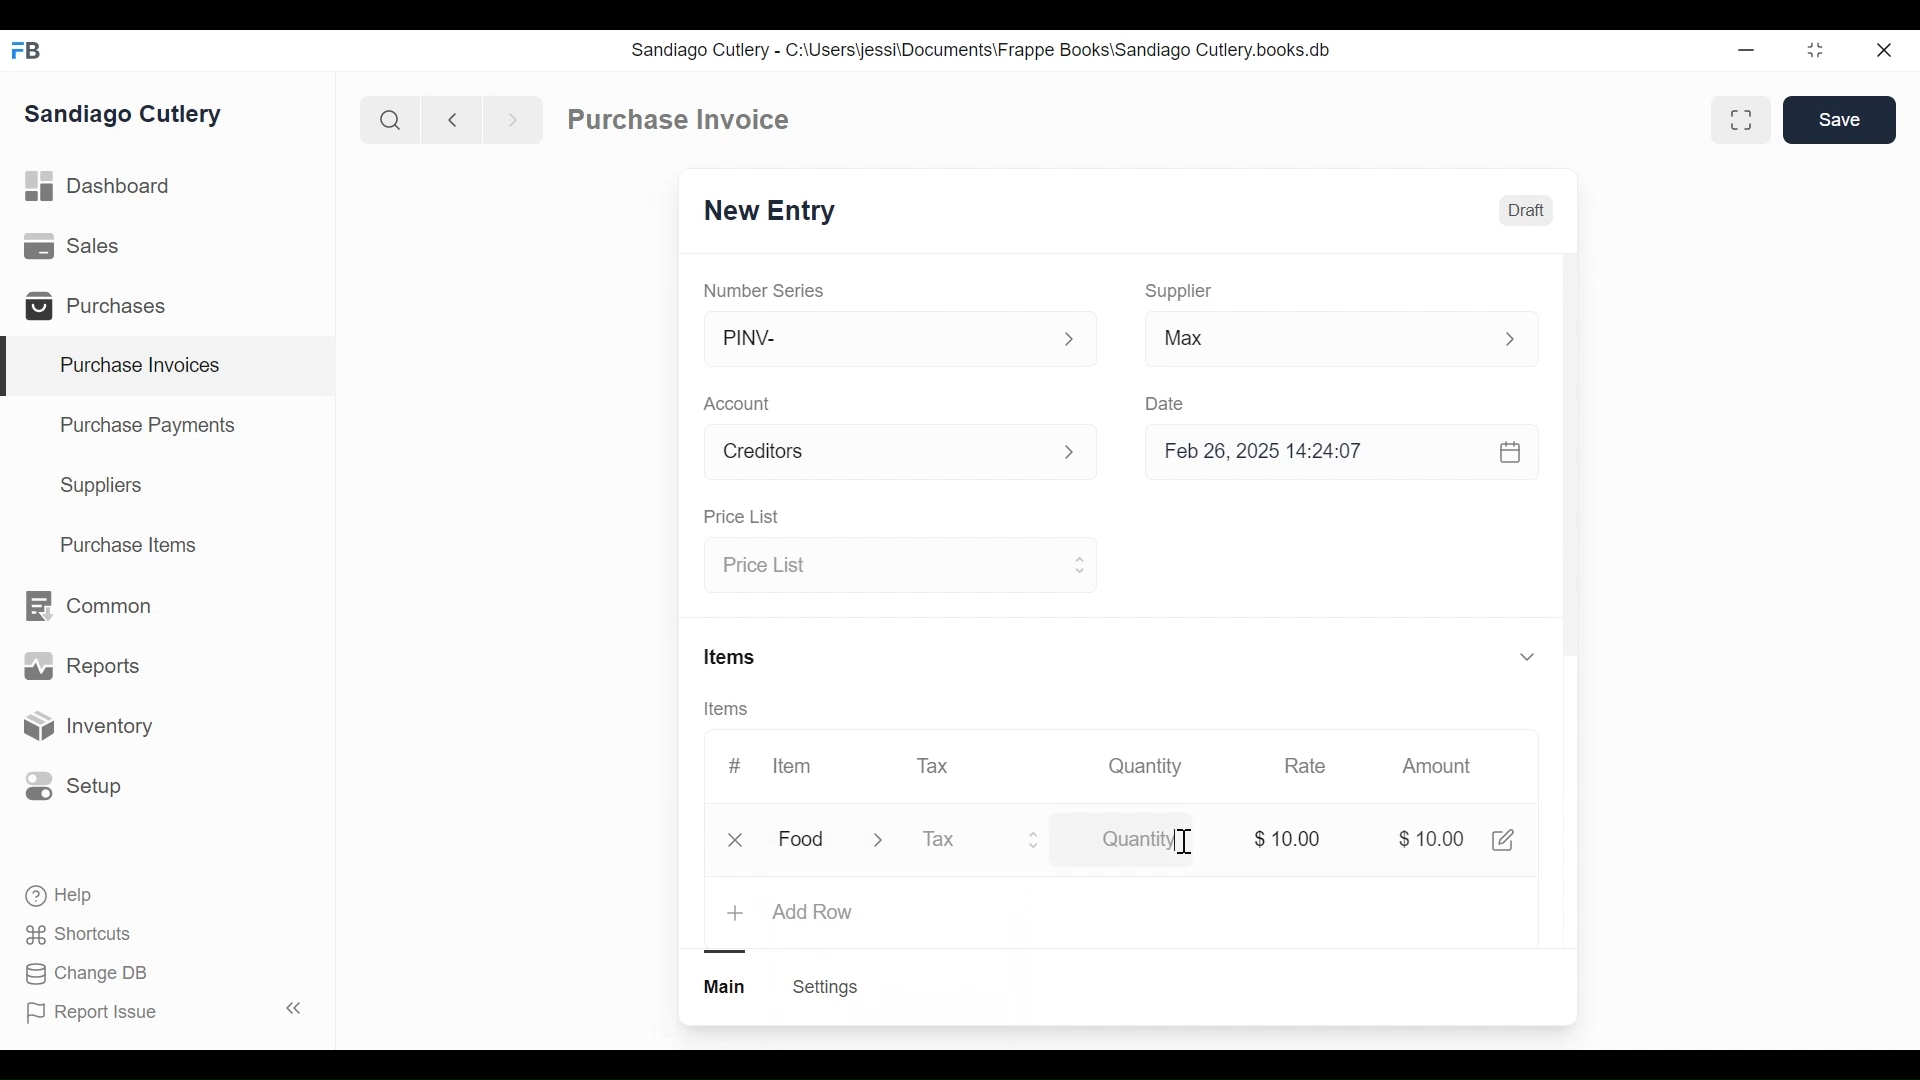 The width and height of the screenshot is (1920, 1080). Describe the element at coordinates (512, 118) in the screenshot. I see `Navigate forward` at that location.